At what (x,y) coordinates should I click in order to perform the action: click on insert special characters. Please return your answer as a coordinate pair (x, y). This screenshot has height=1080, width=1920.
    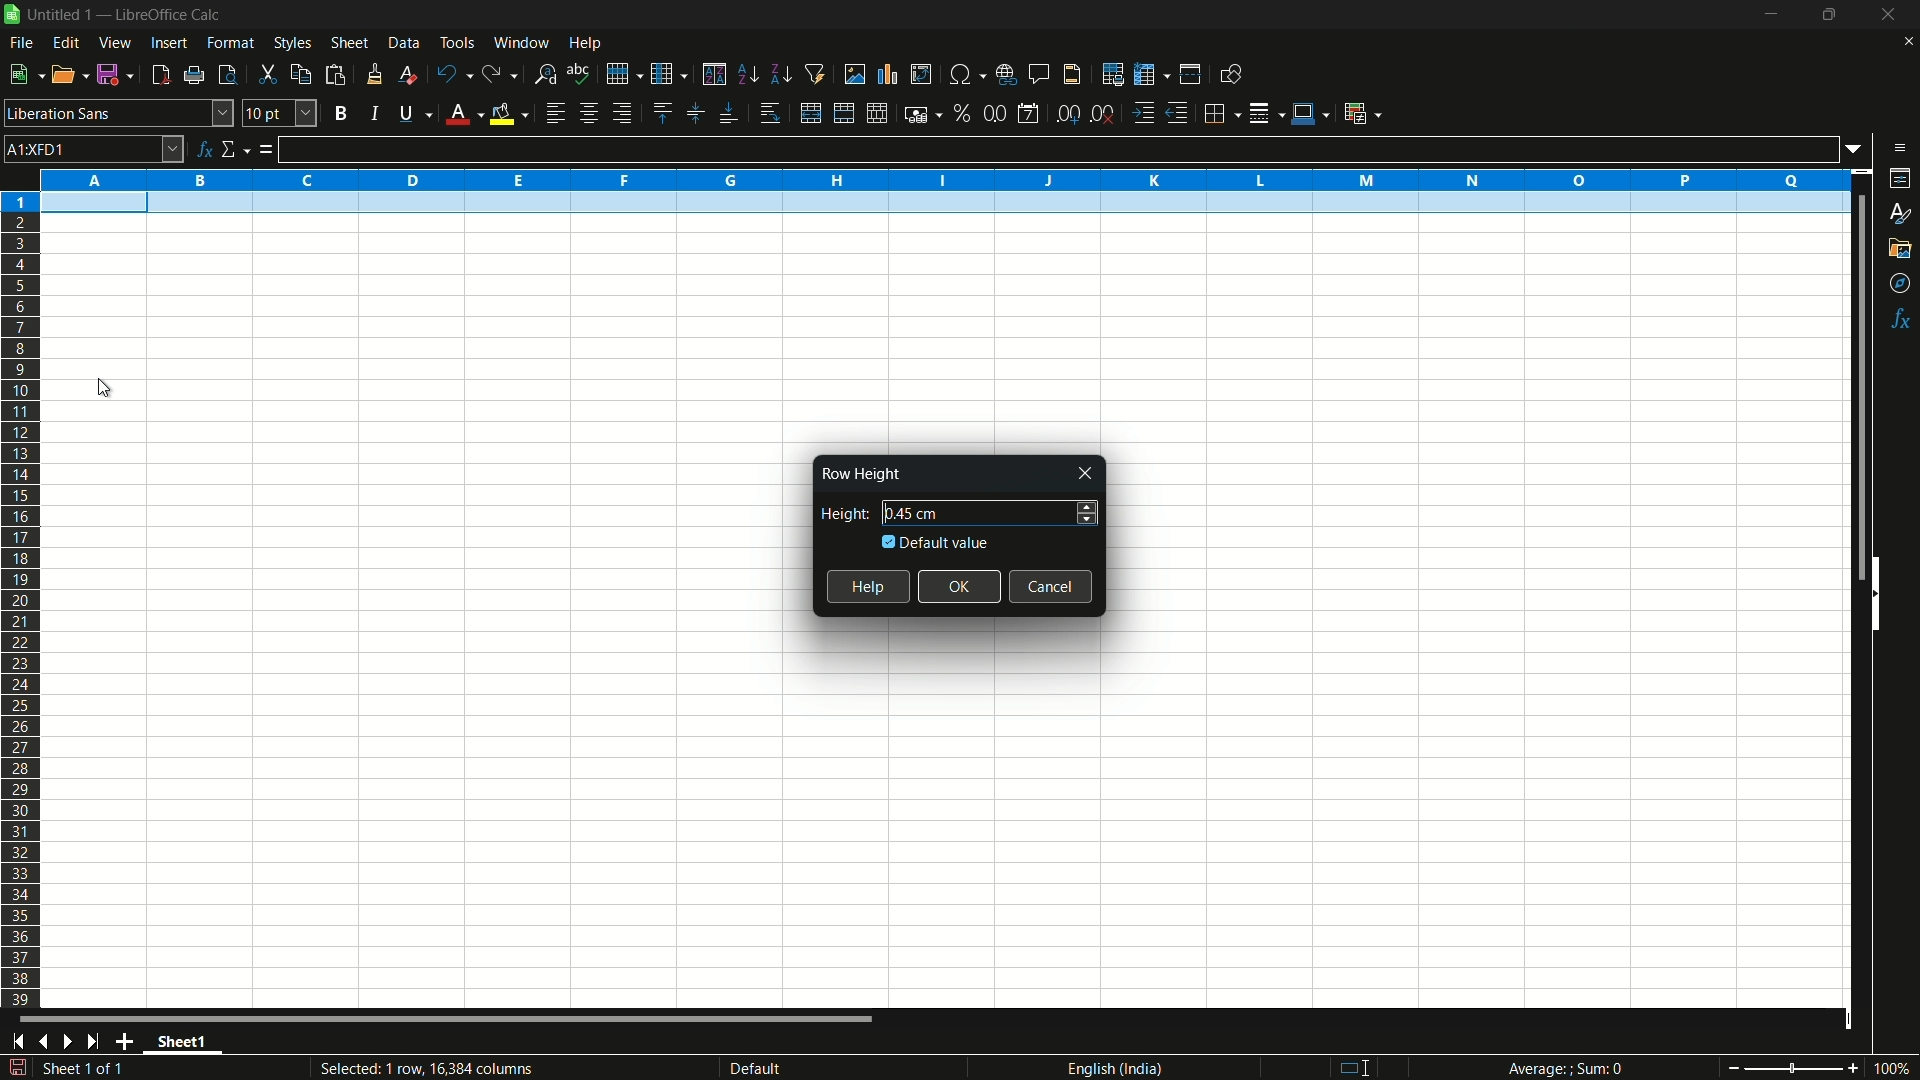
    Looking at the image, I should click on (966, 73).